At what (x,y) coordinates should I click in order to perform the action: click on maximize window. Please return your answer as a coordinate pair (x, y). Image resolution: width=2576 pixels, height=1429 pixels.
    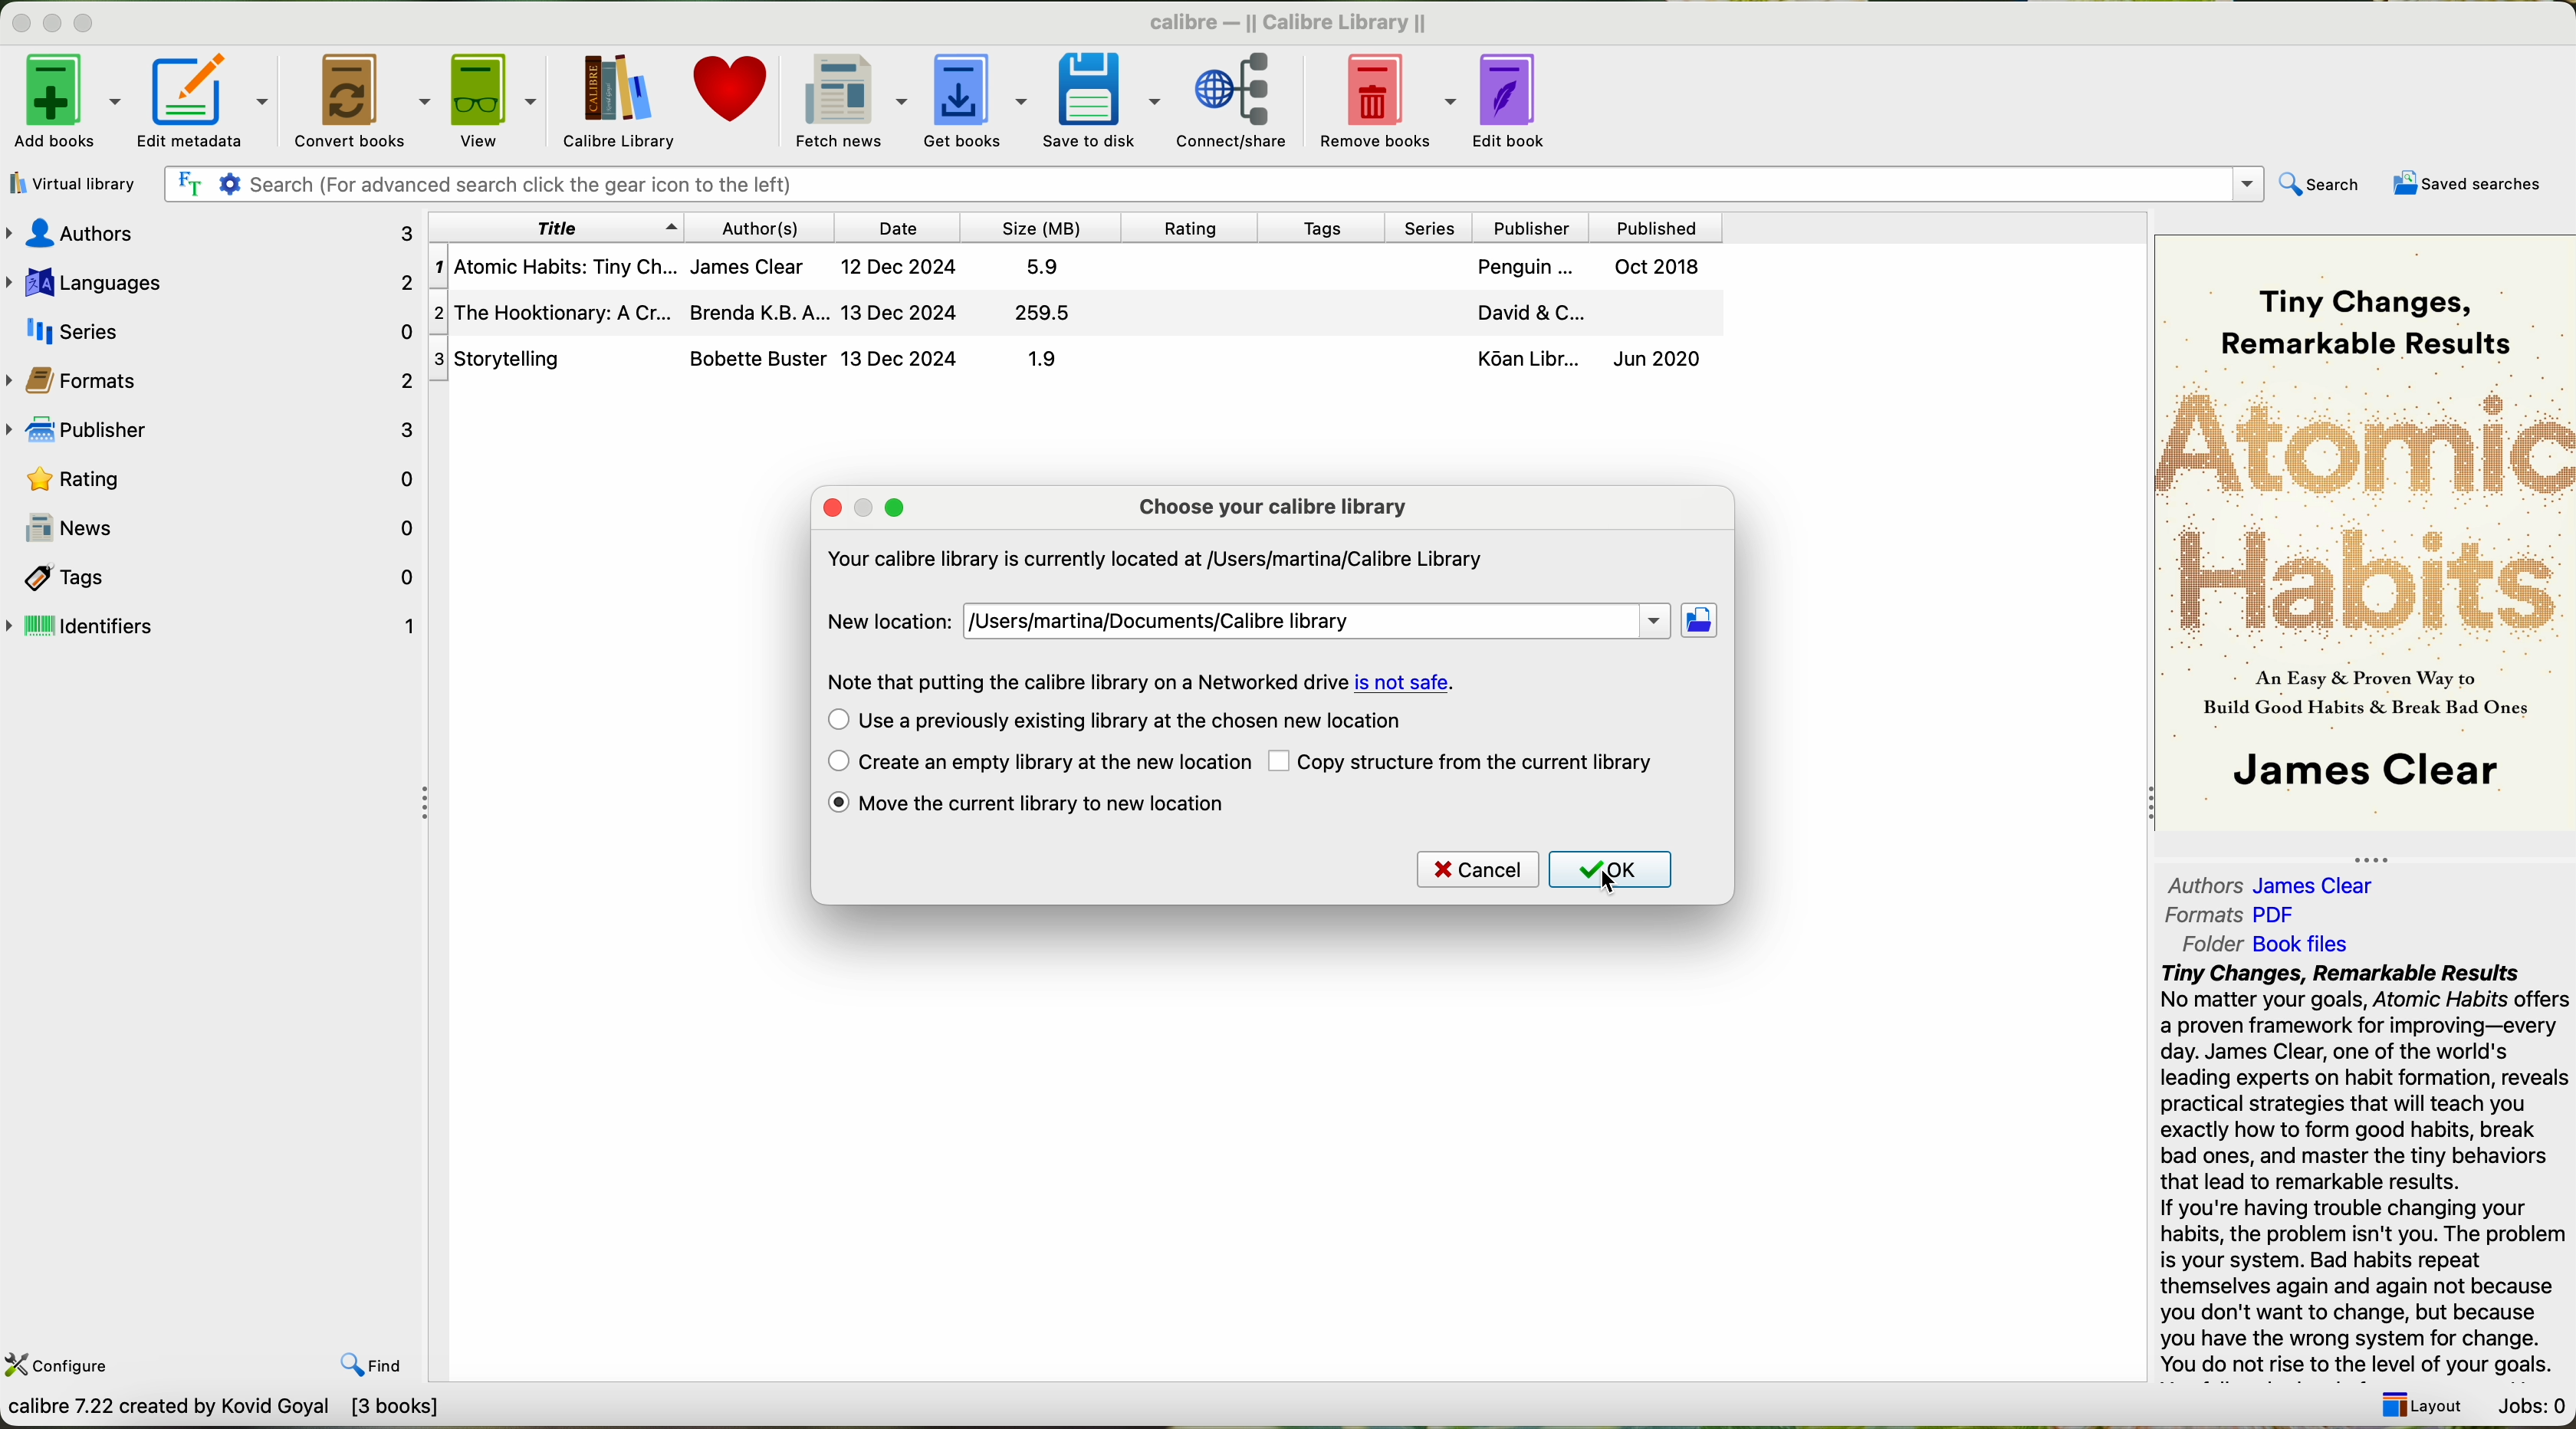
    Looking at the image, I should click on (90, 25).